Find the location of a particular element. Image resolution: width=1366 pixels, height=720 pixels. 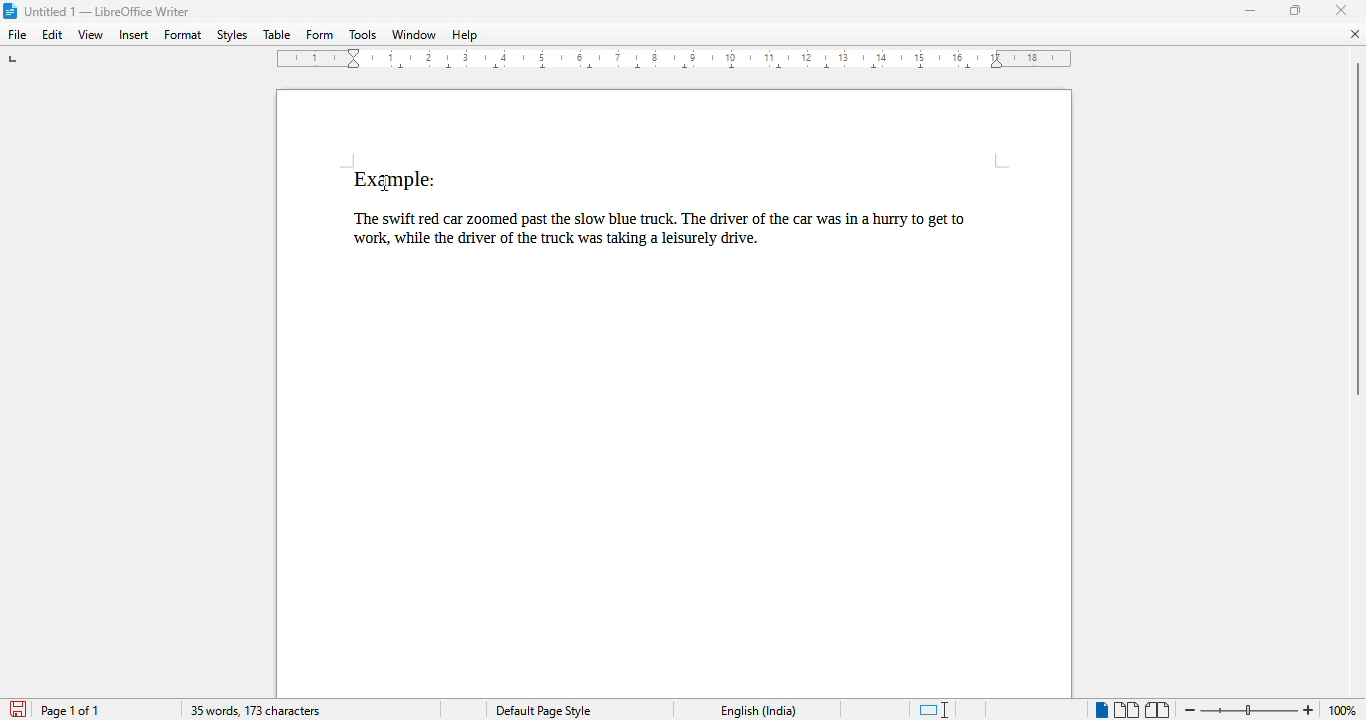

tools is located at coordinates (363, 34).